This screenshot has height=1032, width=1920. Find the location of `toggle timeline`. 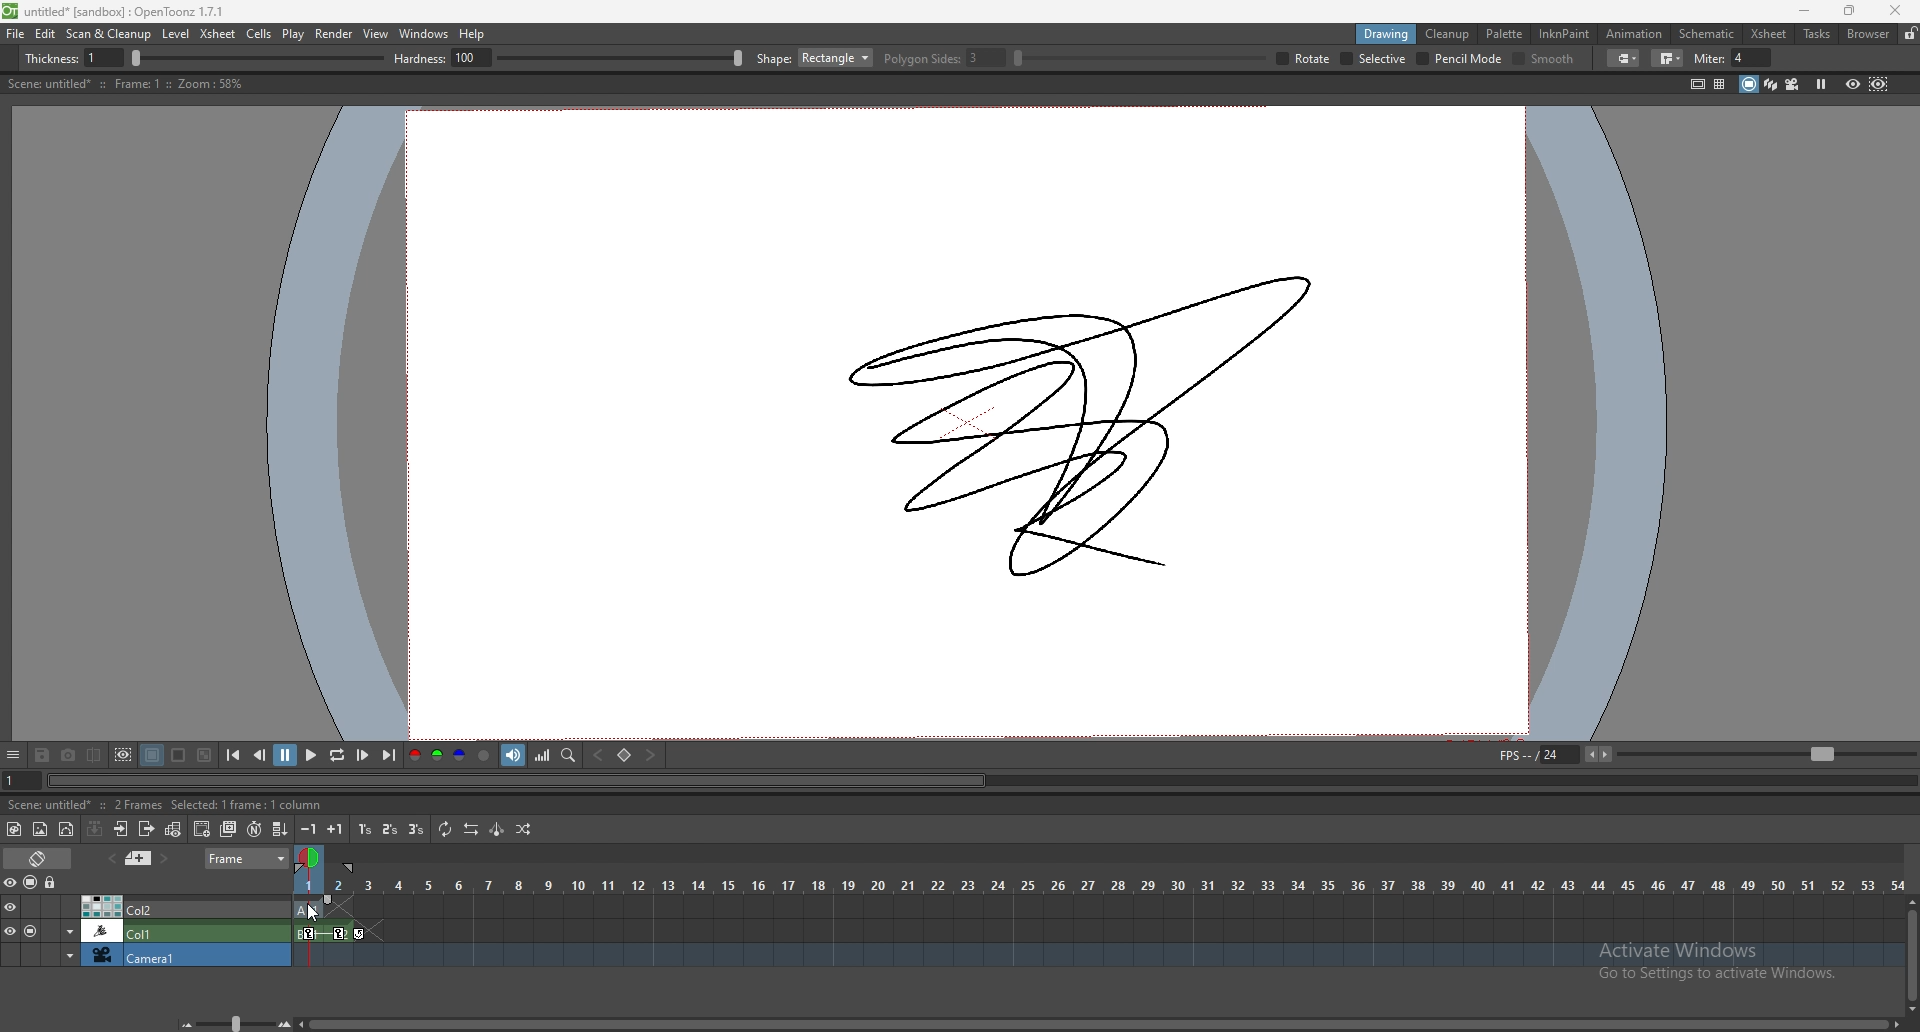

toggle timeline is located at coordinates (40, 857).